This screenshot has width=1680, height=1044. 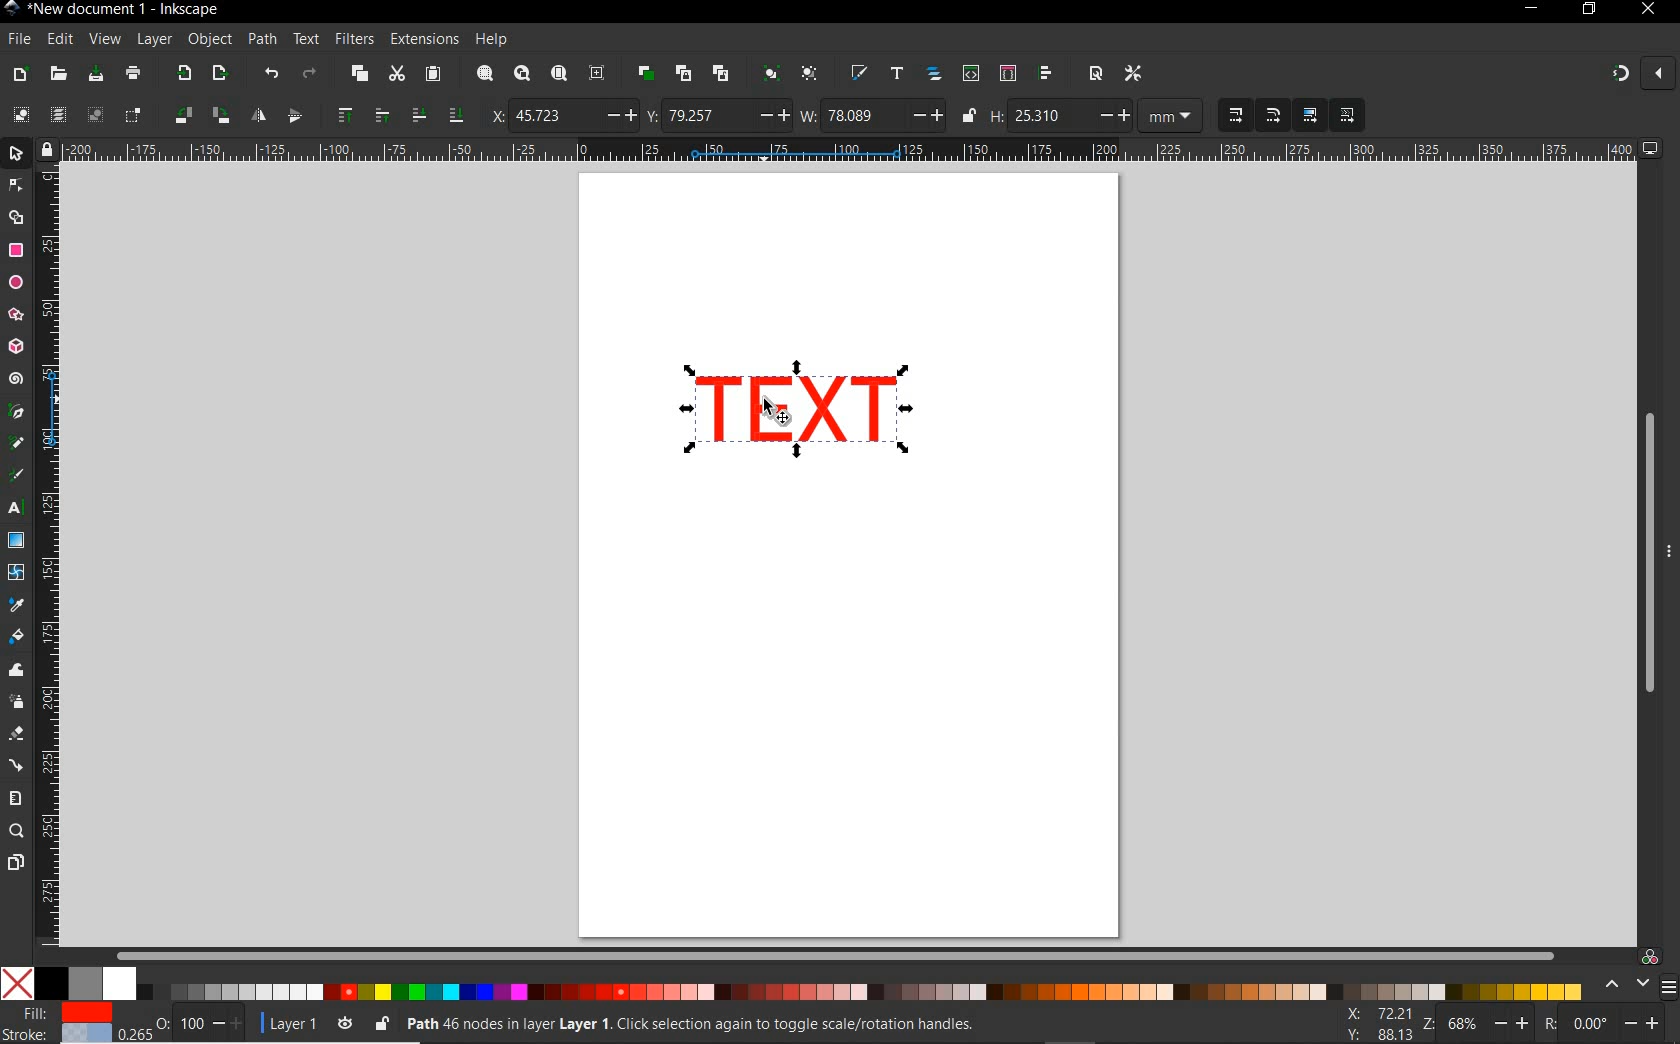 What do you see at coordinates (17, 205) in the screenshot?
I see `SELECTOR TOOL` at bounding box center [17, 205].